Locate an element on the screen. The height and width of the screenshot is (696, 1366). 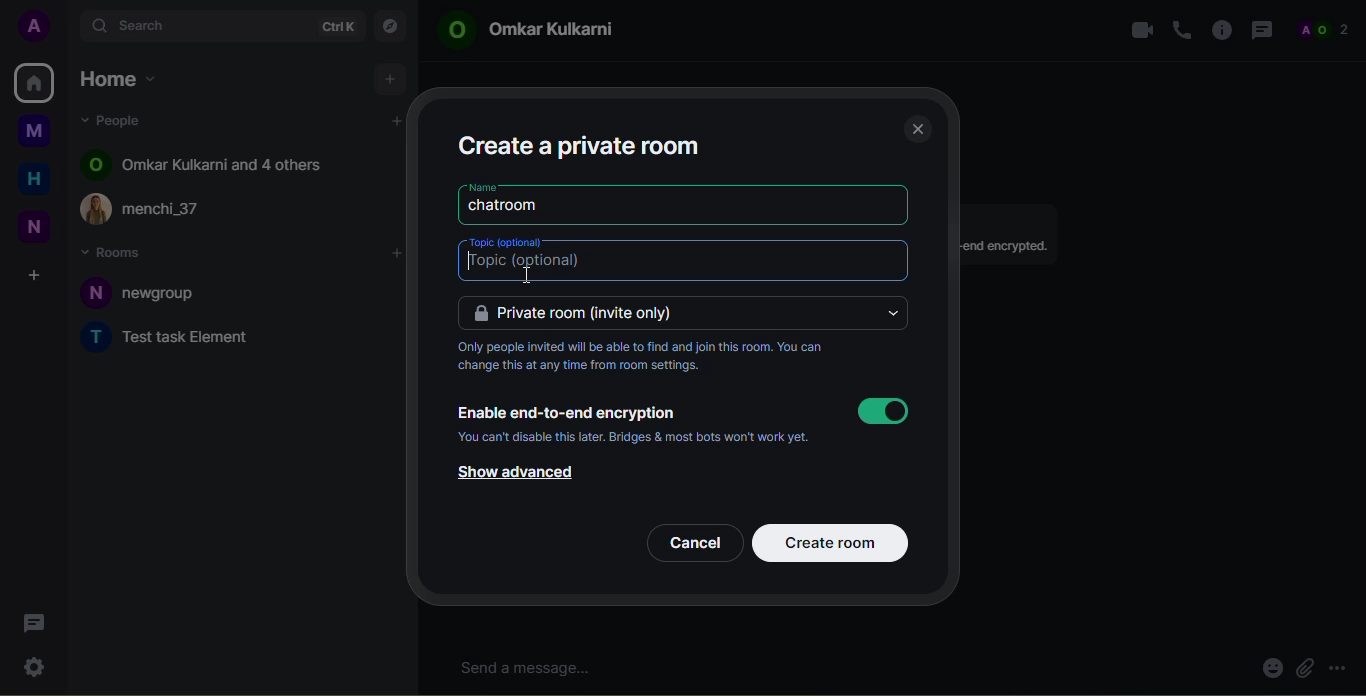
create space is located at coordinates (33, 276).